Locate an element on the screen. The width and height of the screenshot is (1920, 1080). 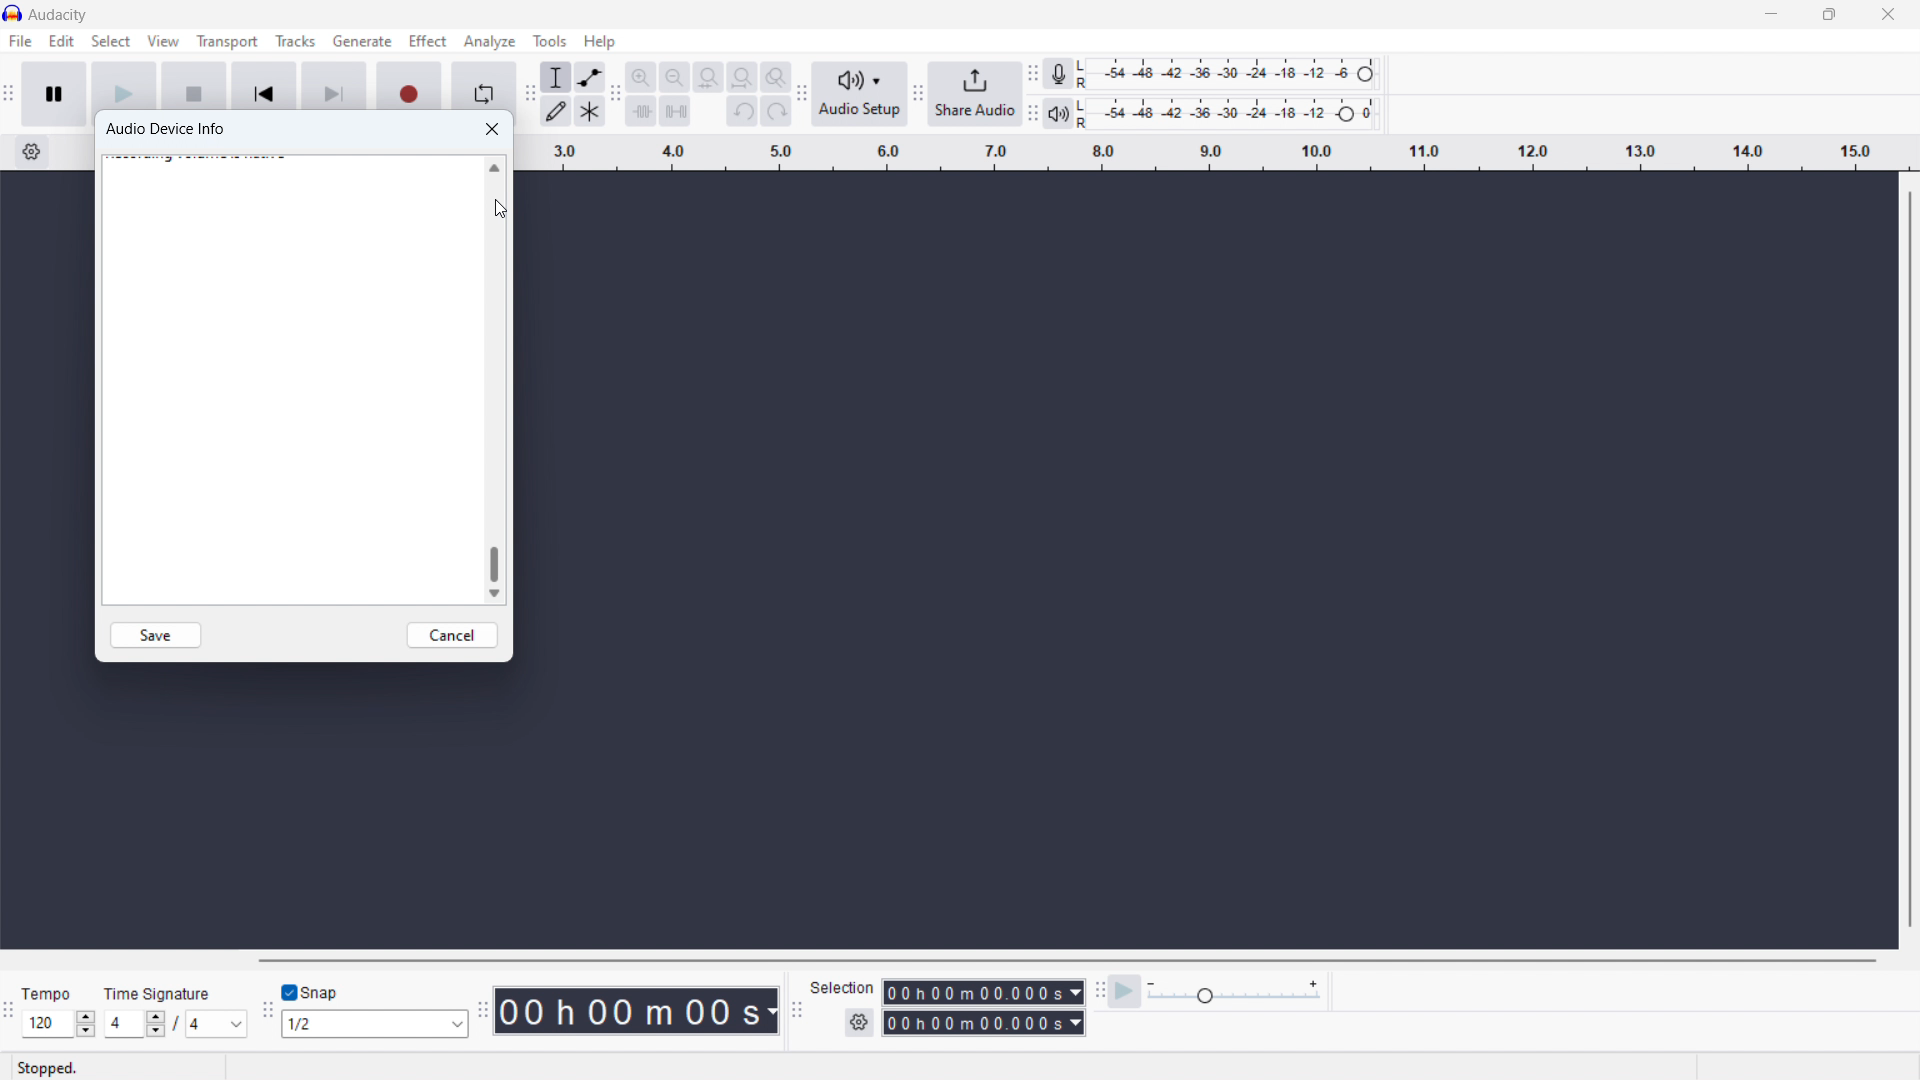
time toolbar is located at coordinates (483, 1012).